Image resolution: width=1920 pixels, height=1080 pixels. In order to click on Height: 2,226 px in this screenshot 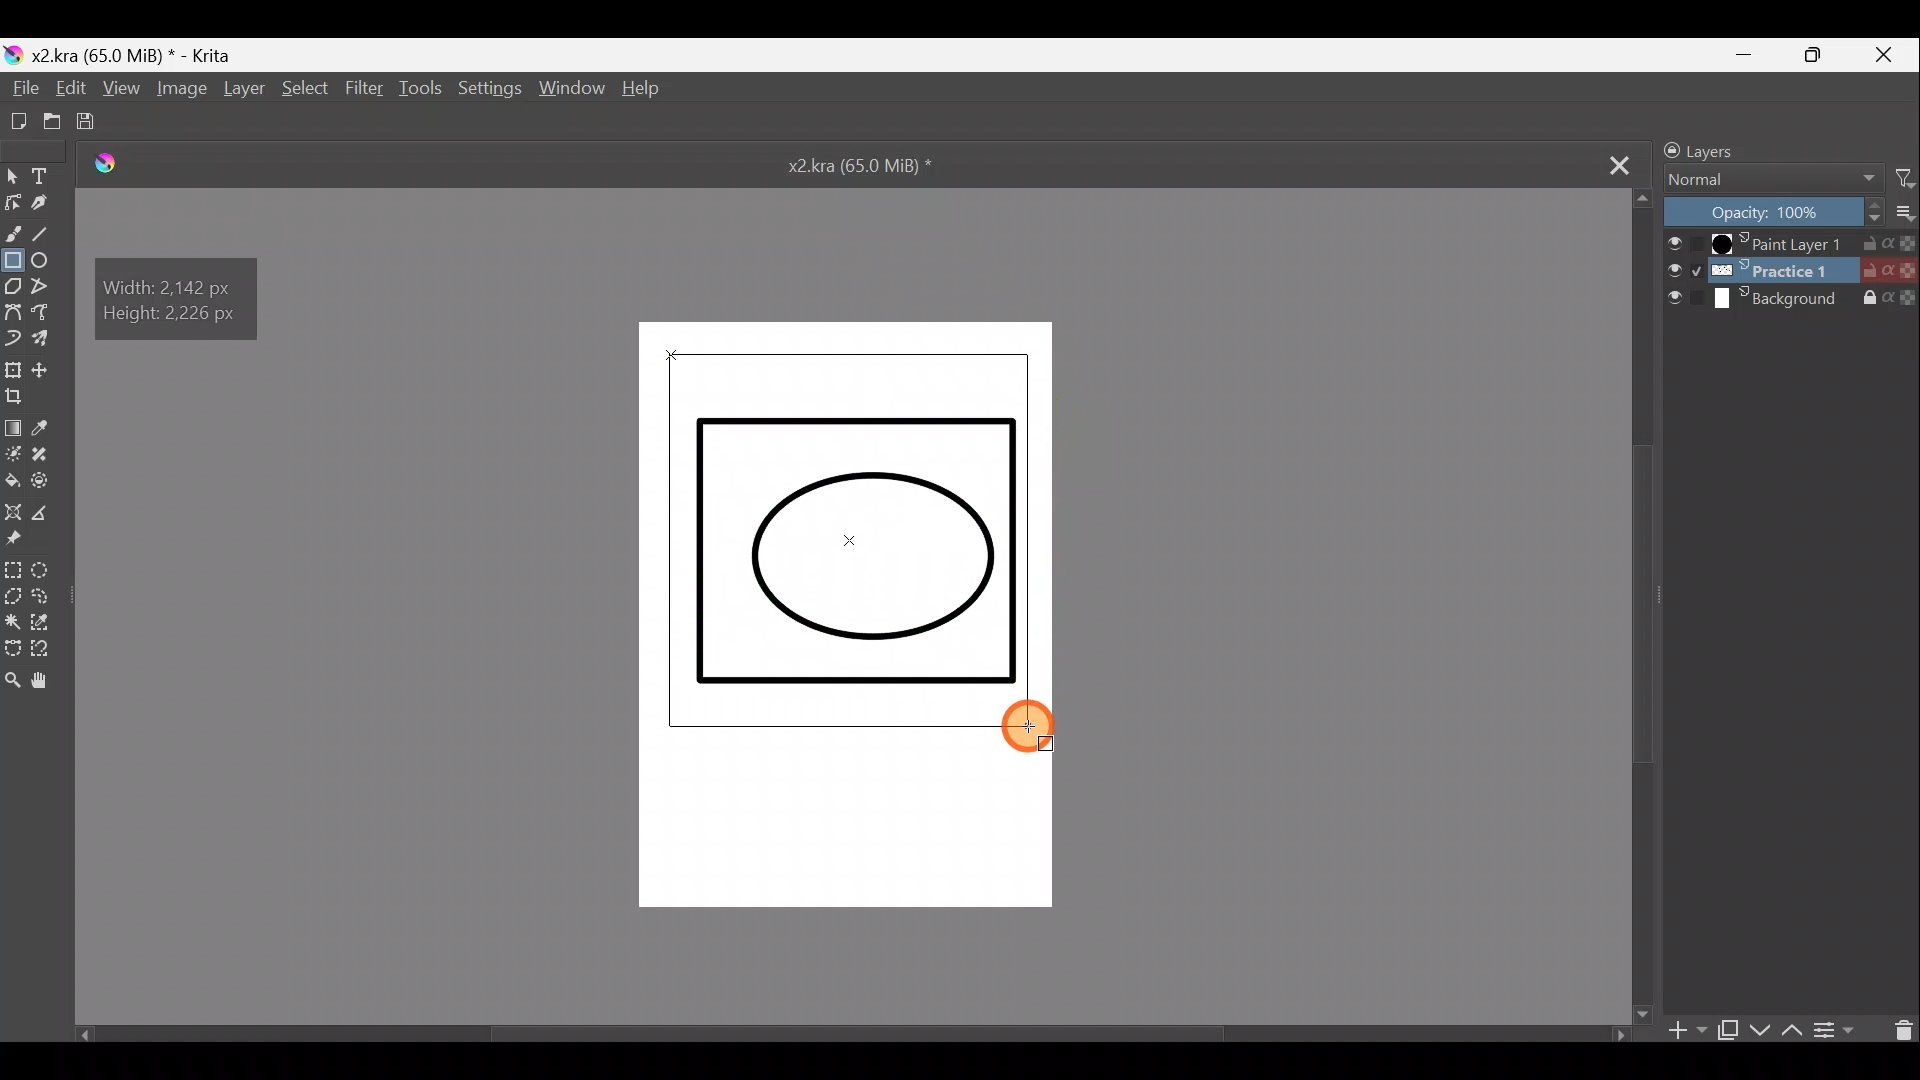, I will do `click(175, 319)`.